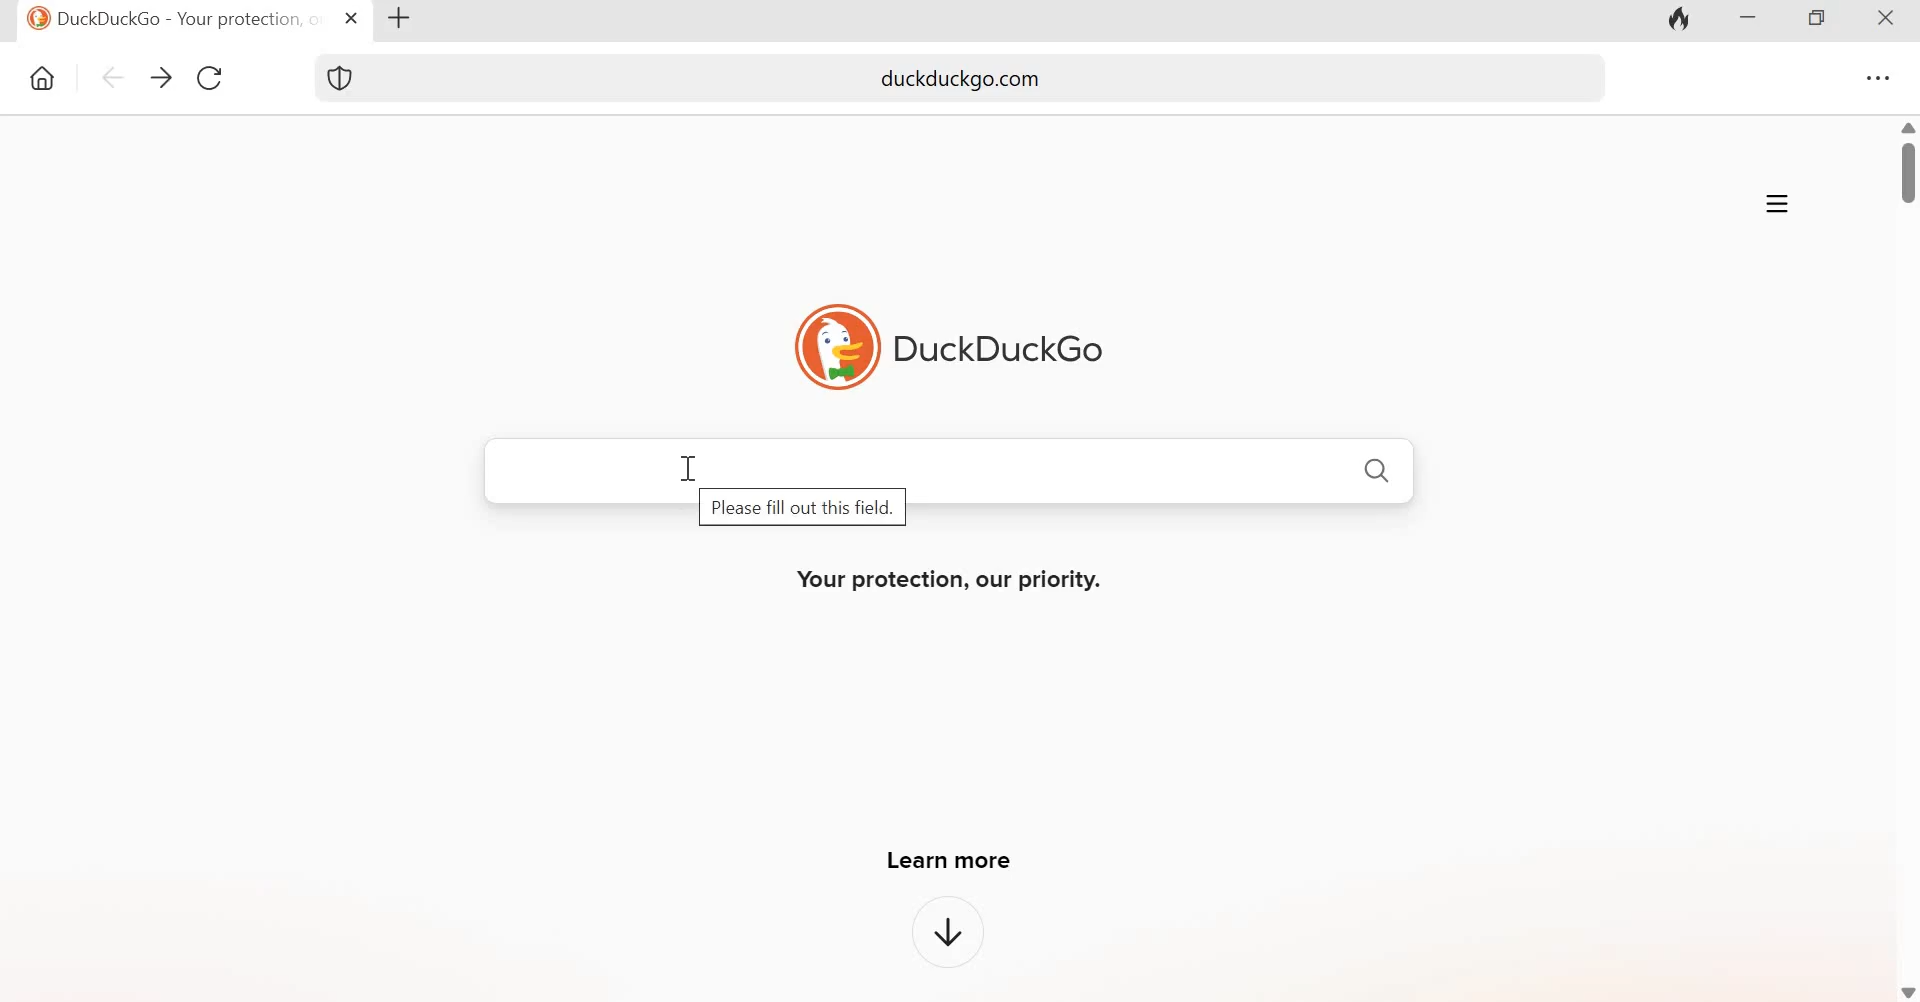 This screenshot has height=1002, width=1920. Describe the element at coordinates (687, 462) in the screenshot. I see `cursor` at that location.